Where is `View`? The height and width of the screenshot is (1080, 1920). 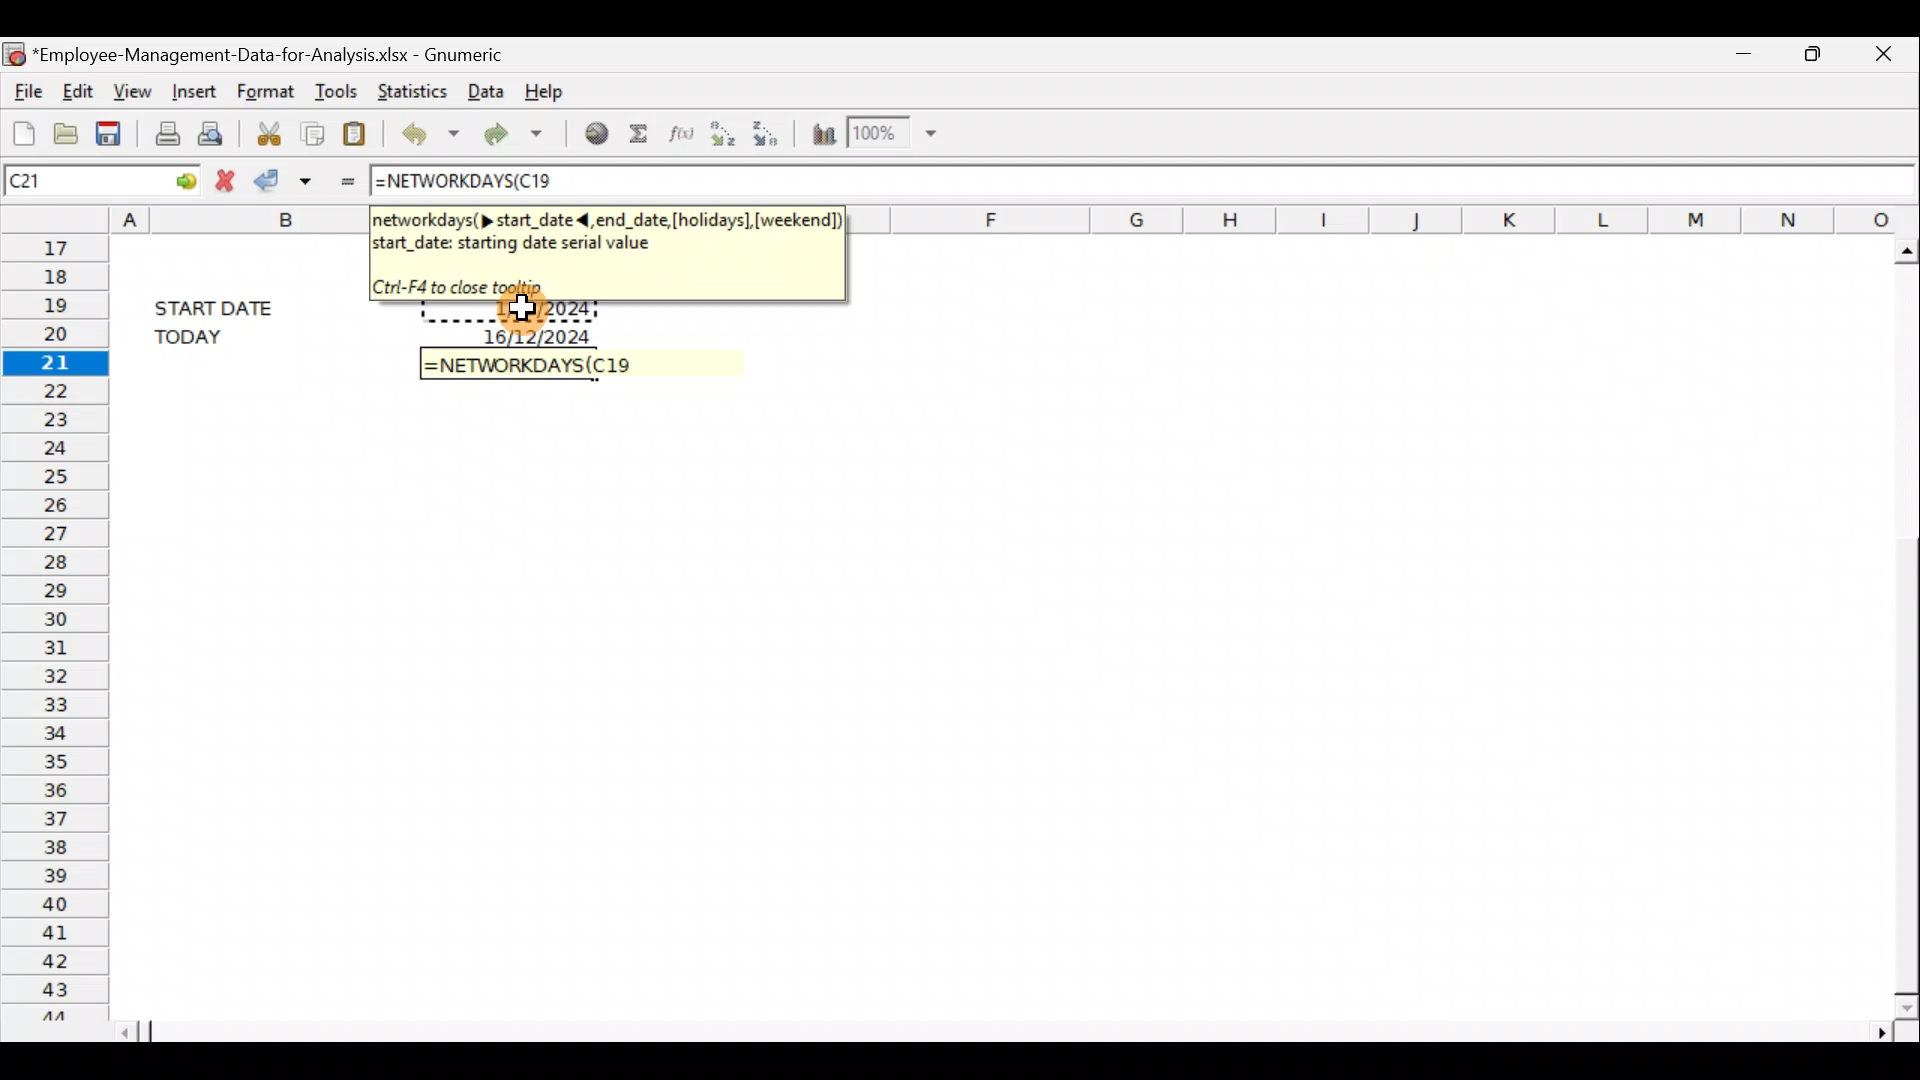
View is located at coordinates (134, 90).